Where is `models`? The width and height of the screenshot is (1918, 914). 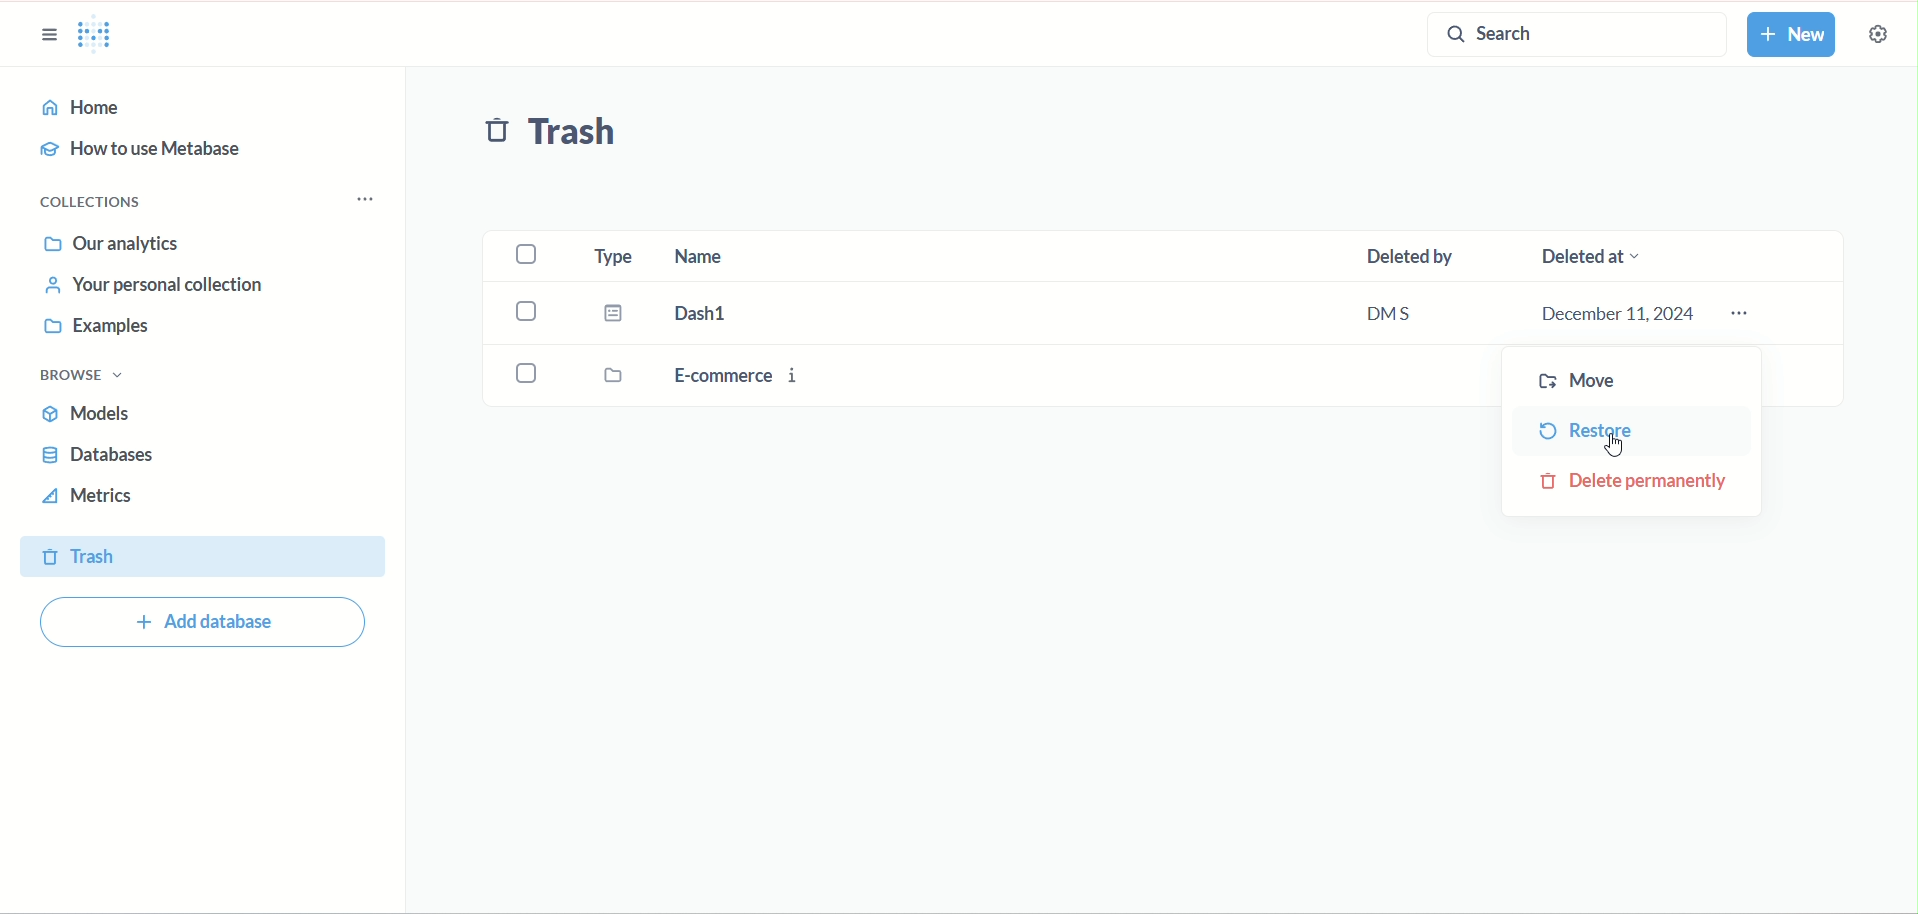
models is located at coordinates (92, 416).